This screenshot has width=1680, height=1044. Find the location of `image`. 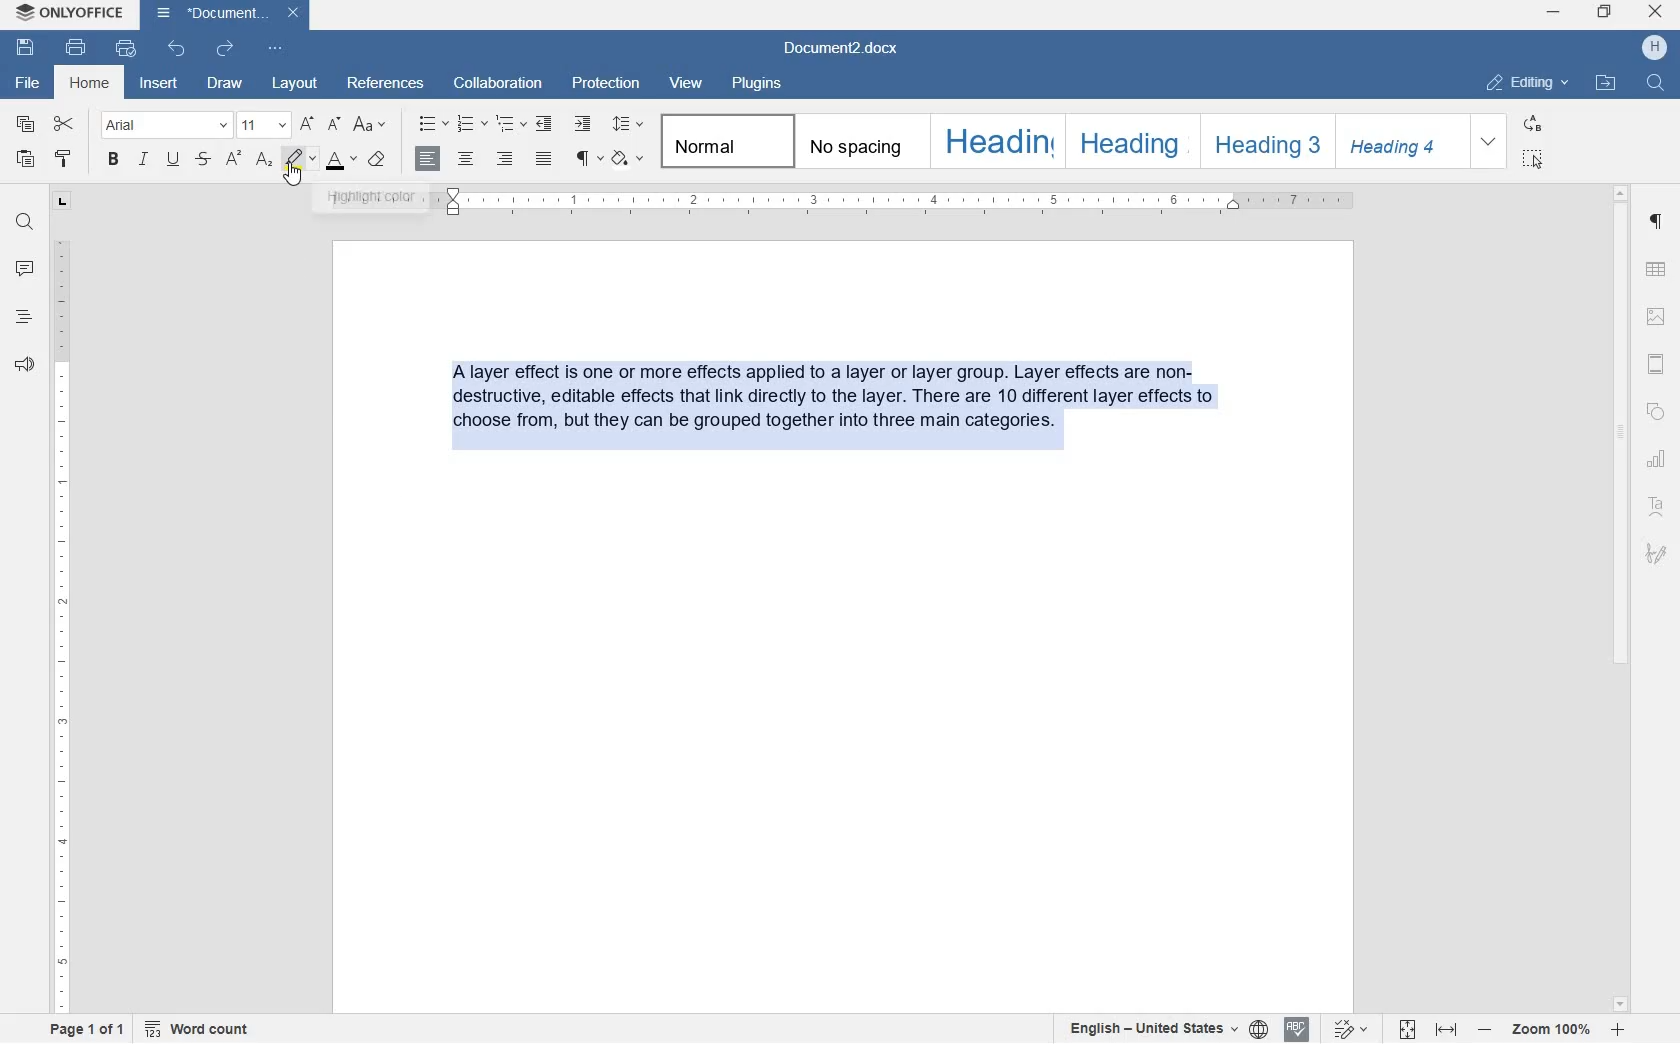

image is located at coordinates (1656, 318).